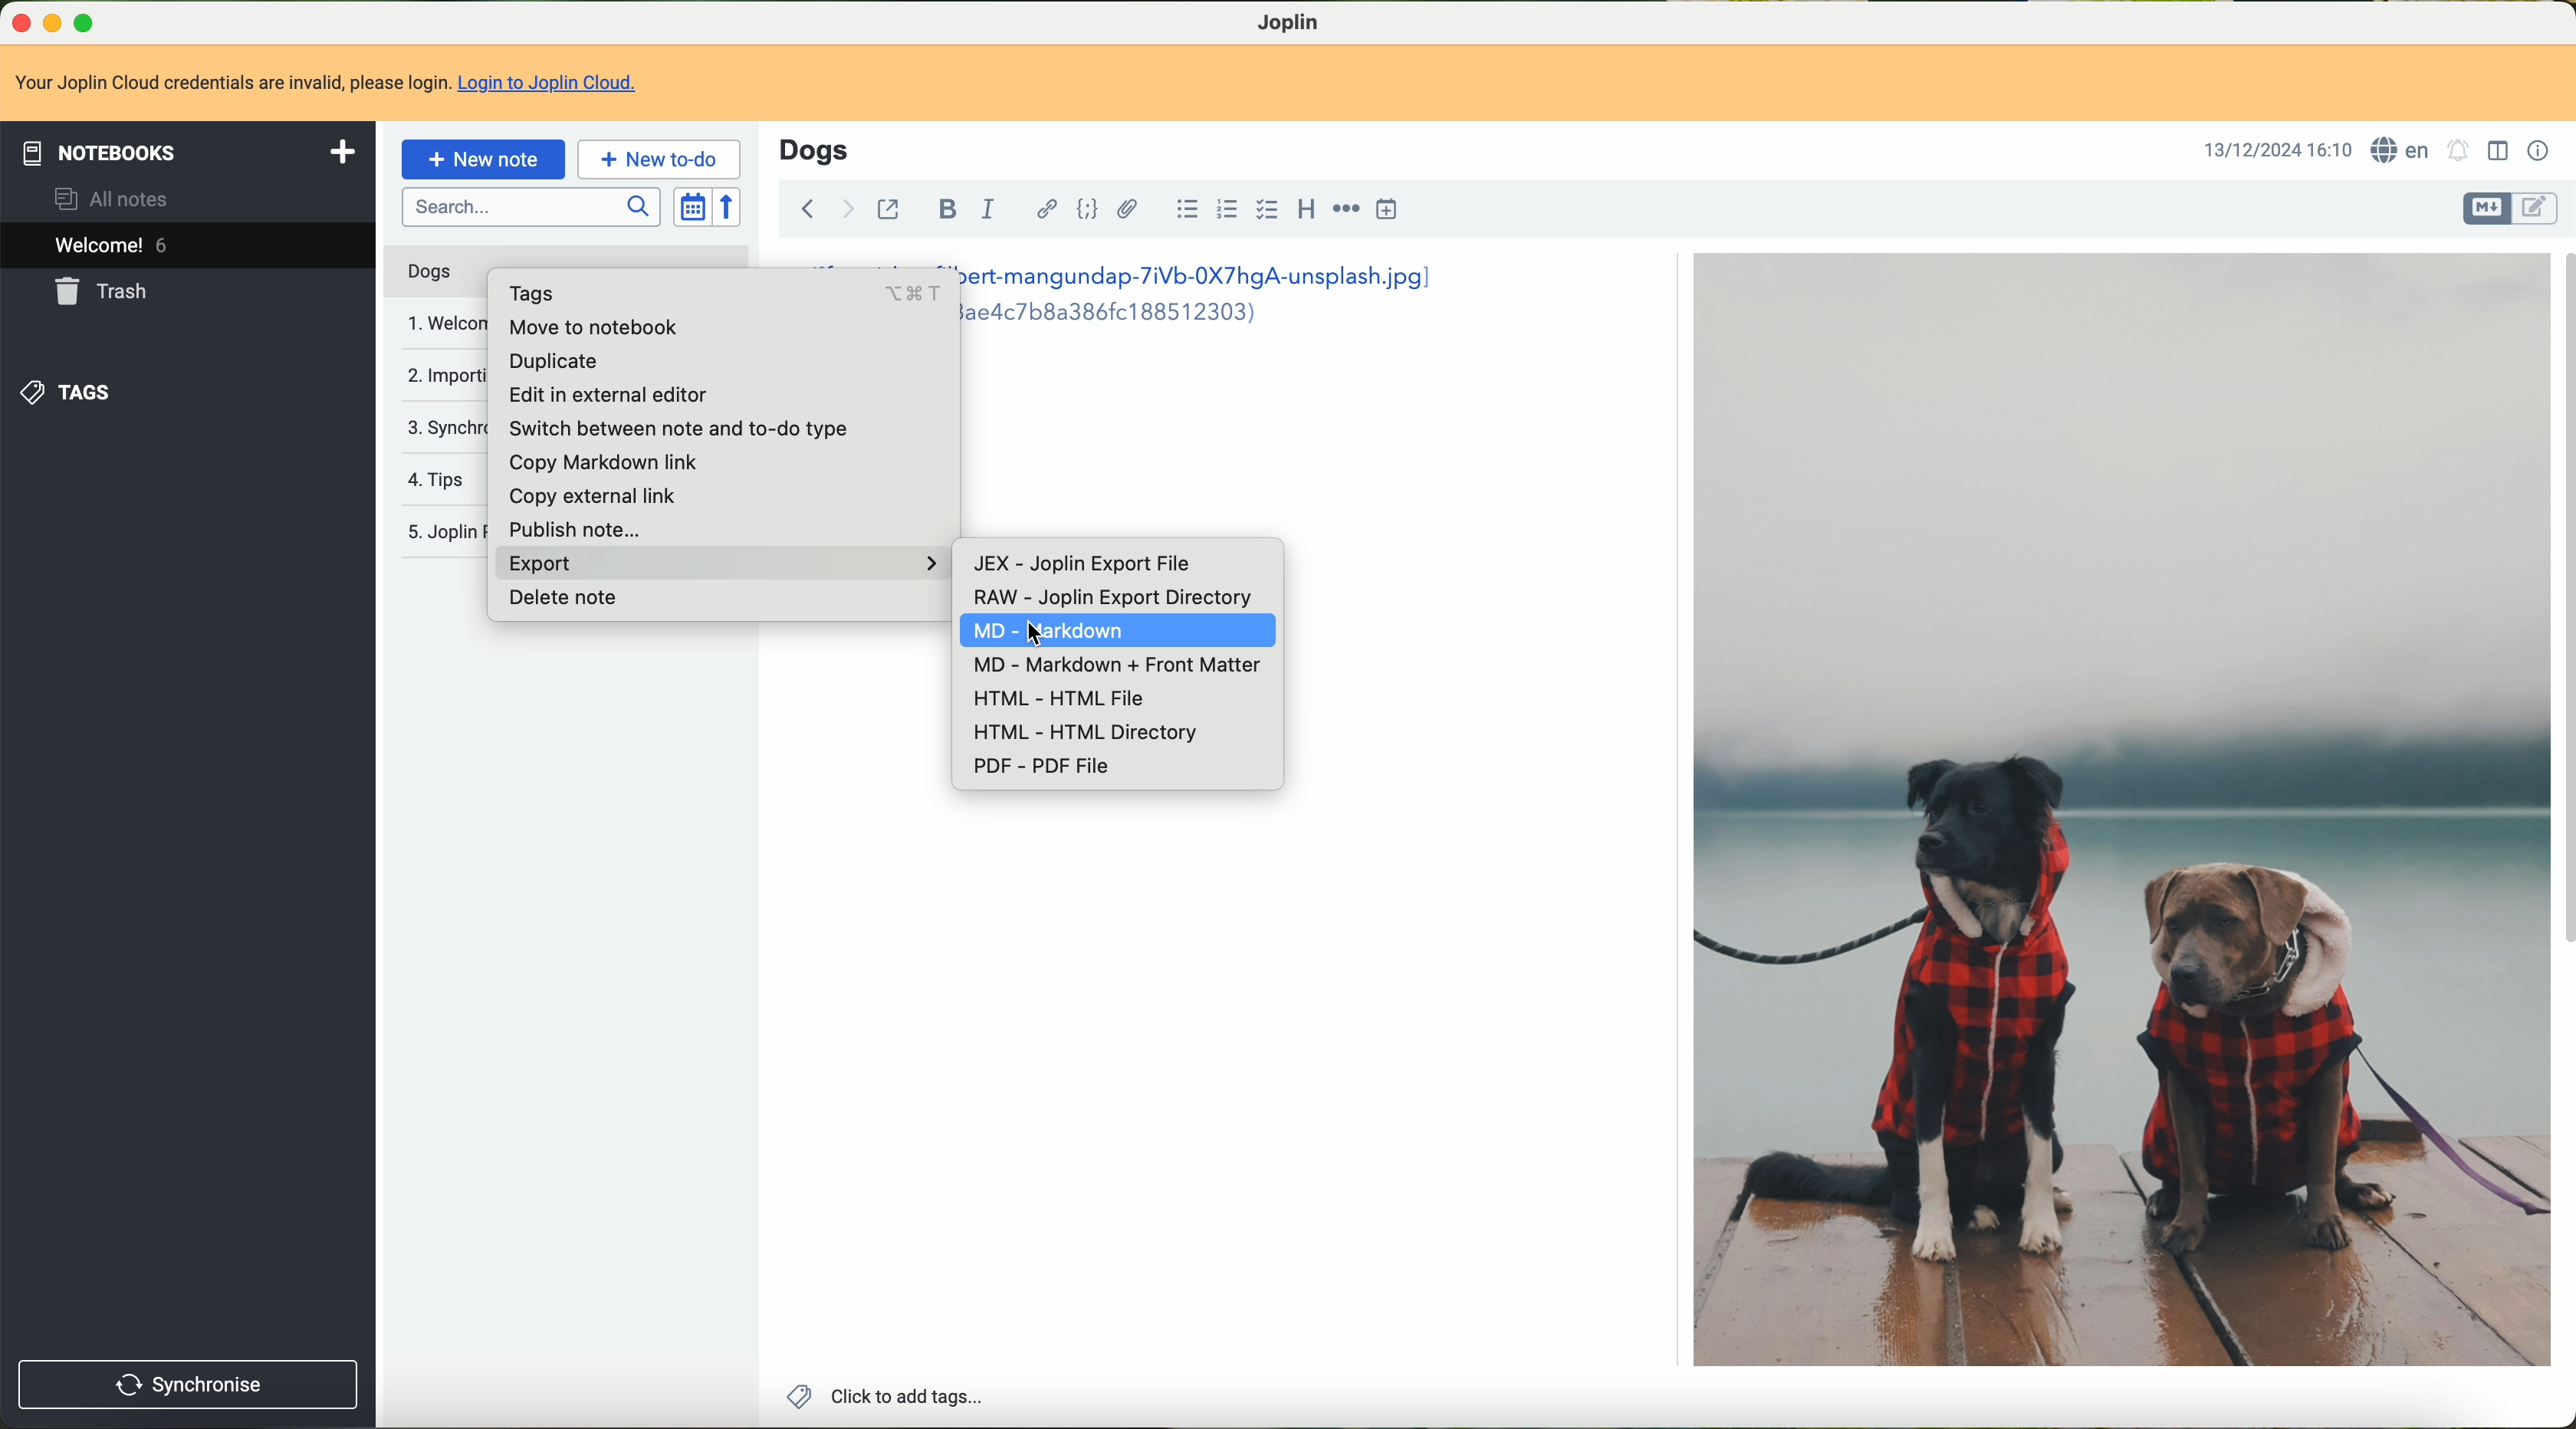 The image size is (2576, 1429). I want to click on copy markdown link, so click(604, 462).